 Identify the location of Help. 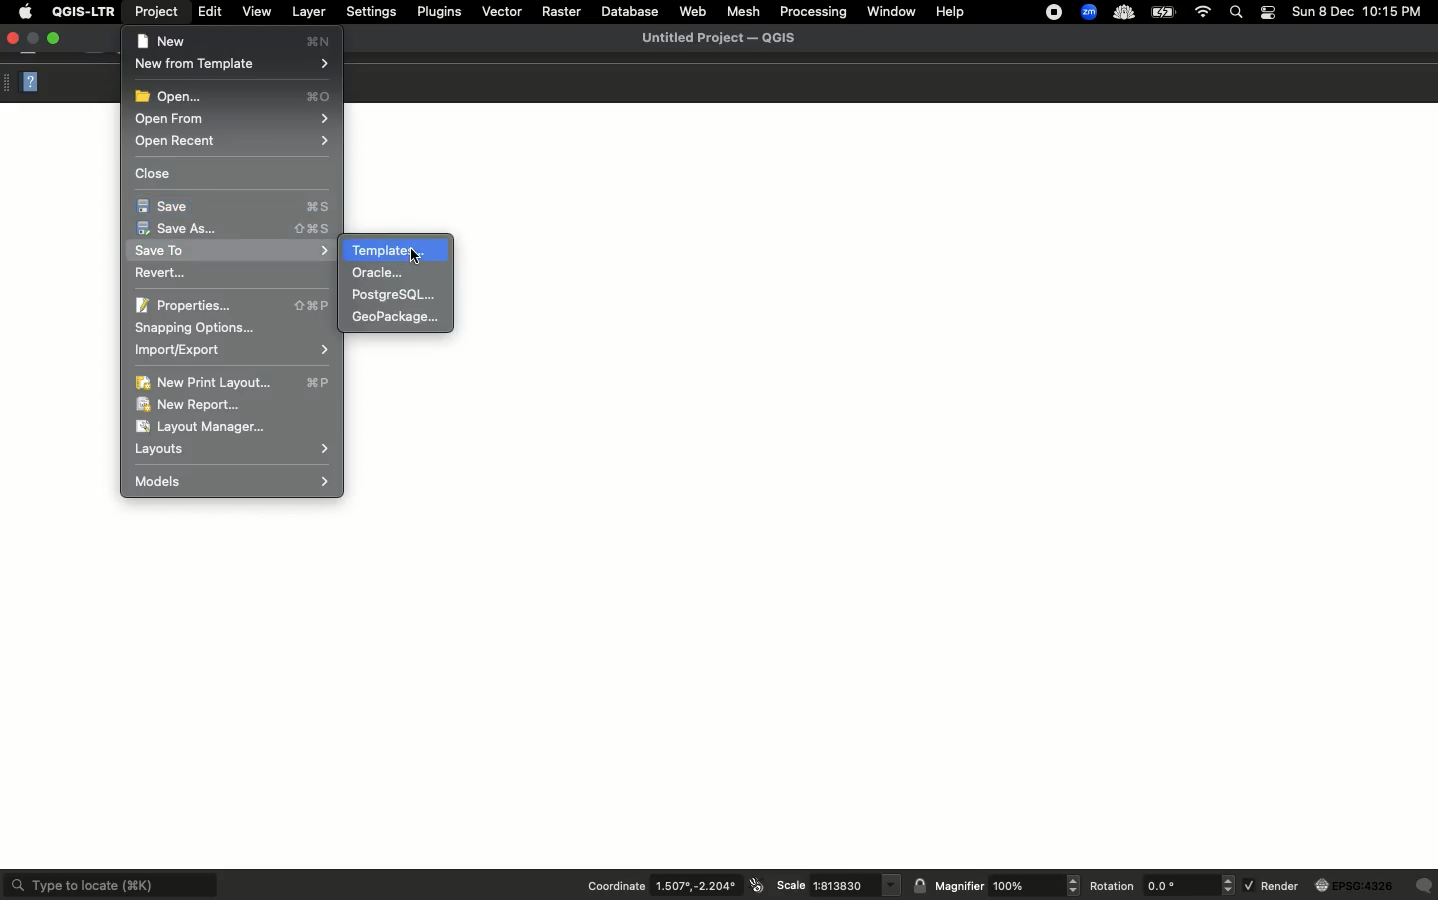
(34, 84).